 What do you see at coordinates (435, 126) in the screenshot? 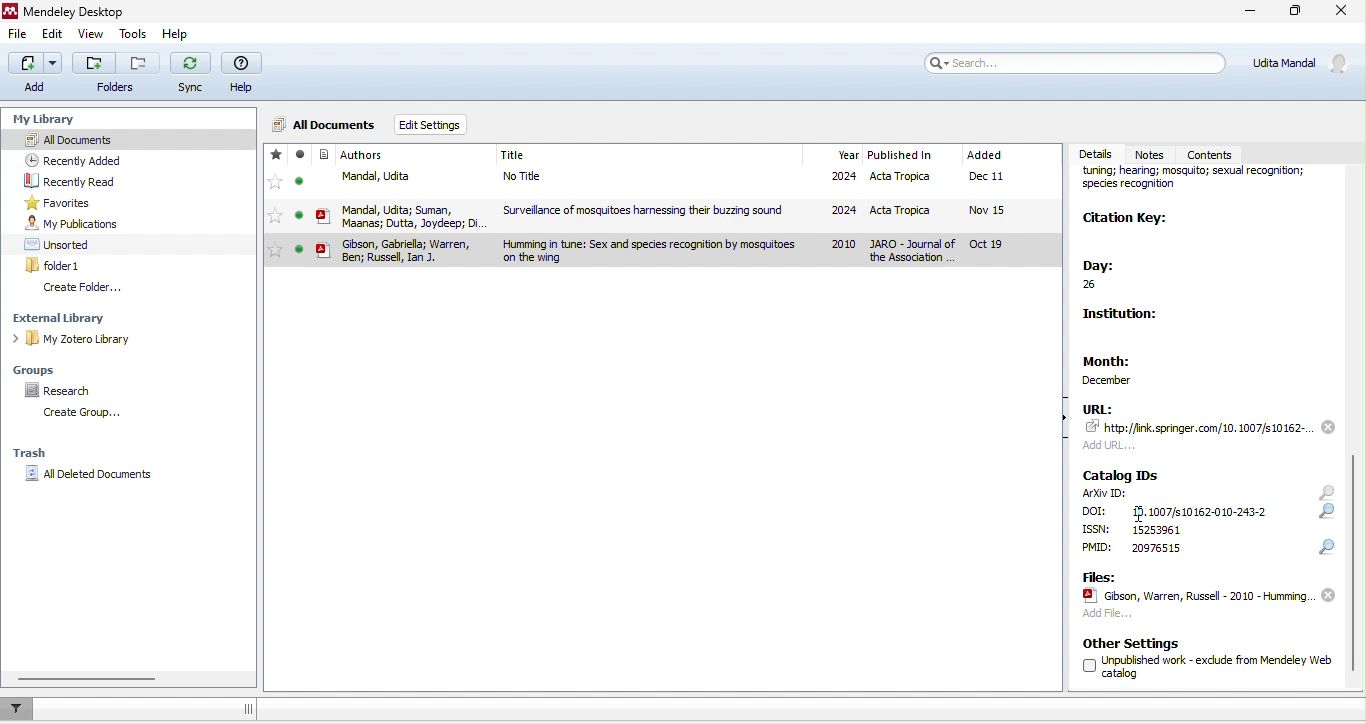
I see `edit settings` at bounding box center [435, 126].